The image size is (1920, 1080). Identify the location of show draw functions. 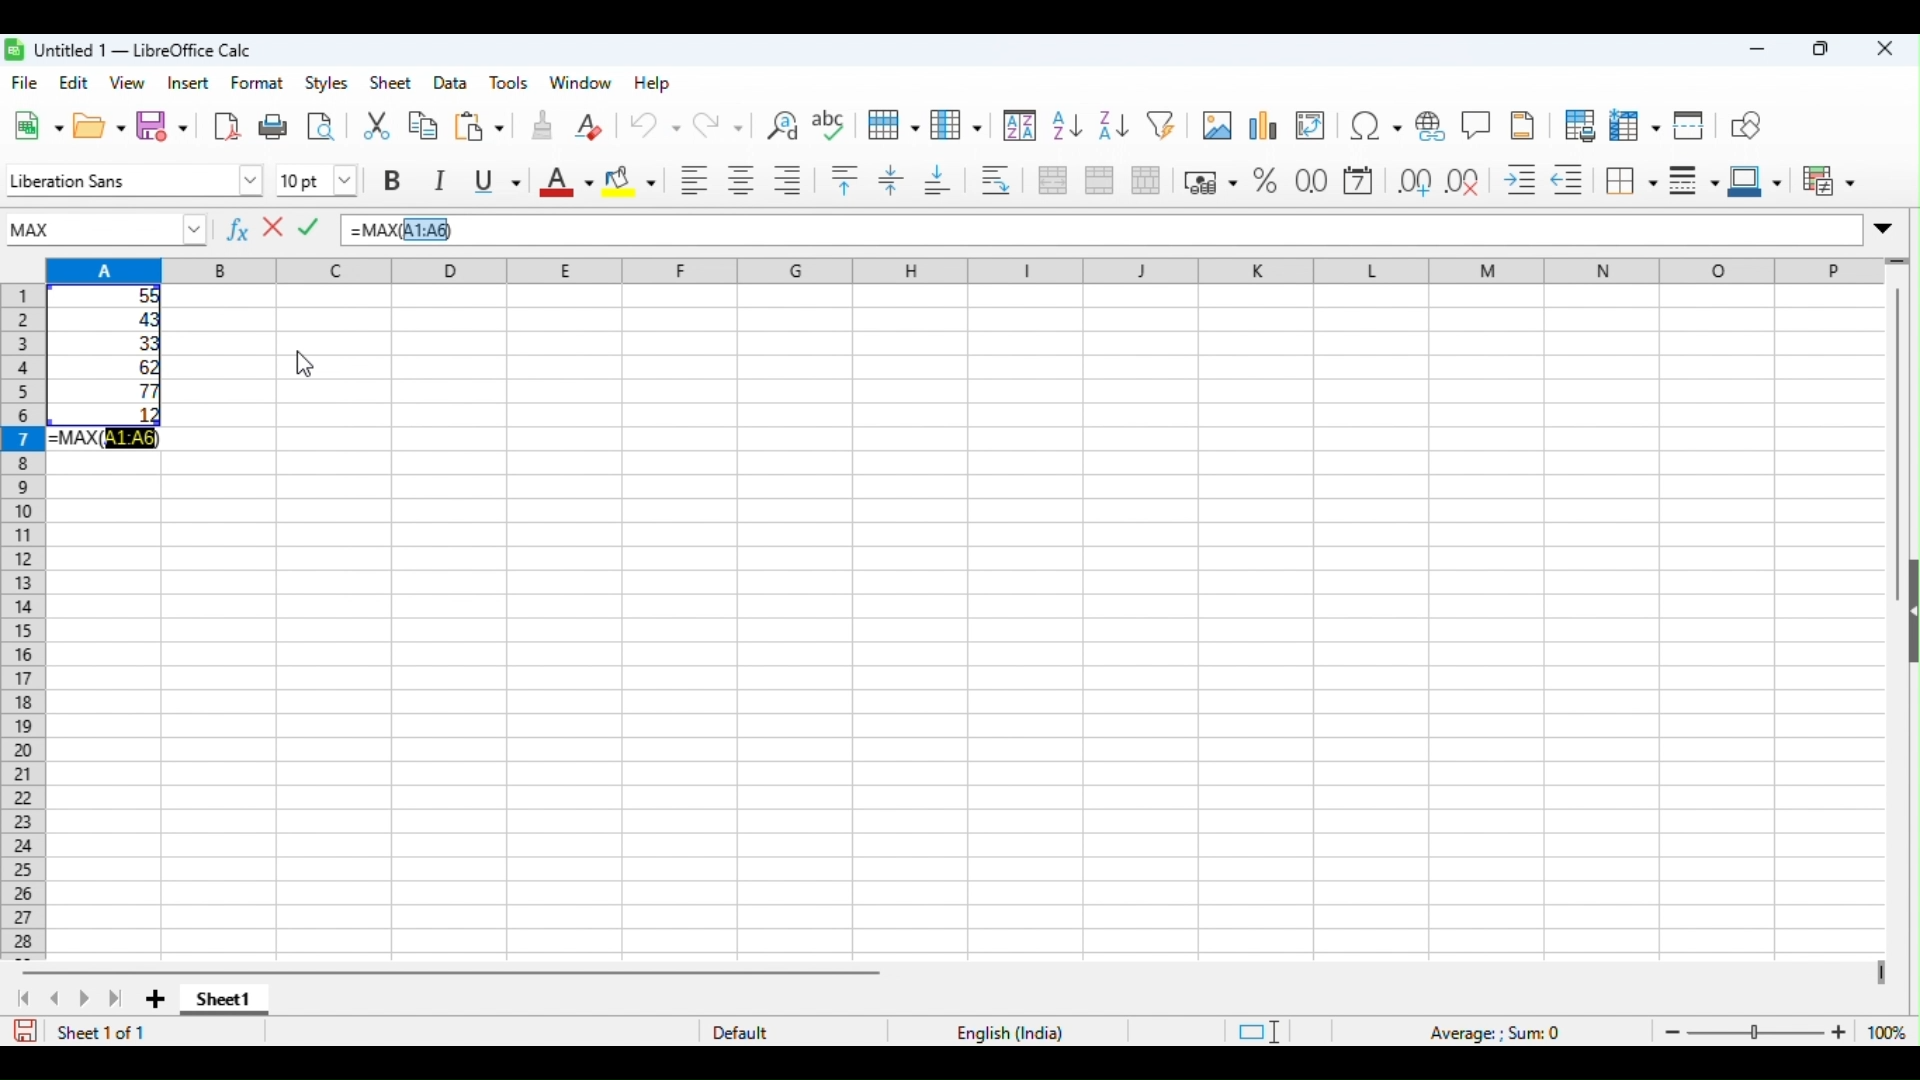
(1750, 123).